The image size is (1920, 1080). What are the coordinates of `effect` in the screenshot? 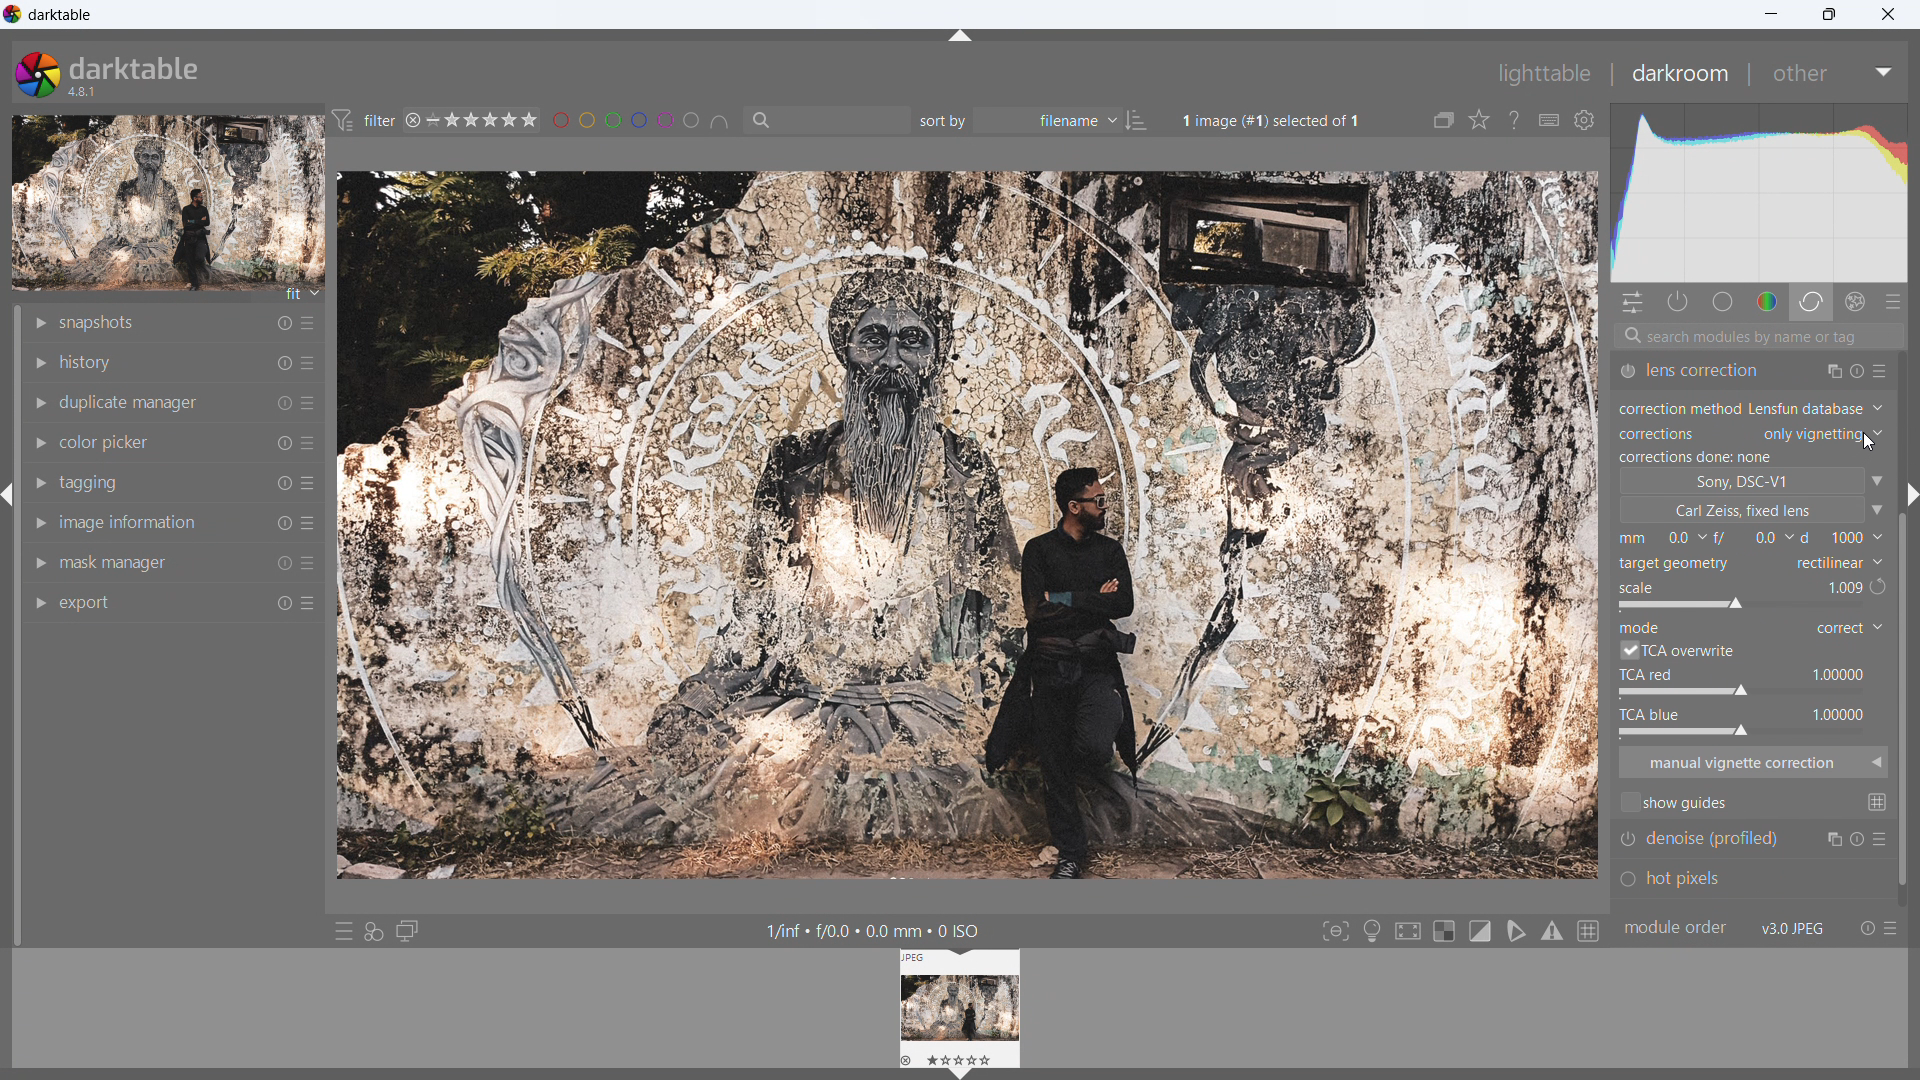 It's located at (1856, 302).